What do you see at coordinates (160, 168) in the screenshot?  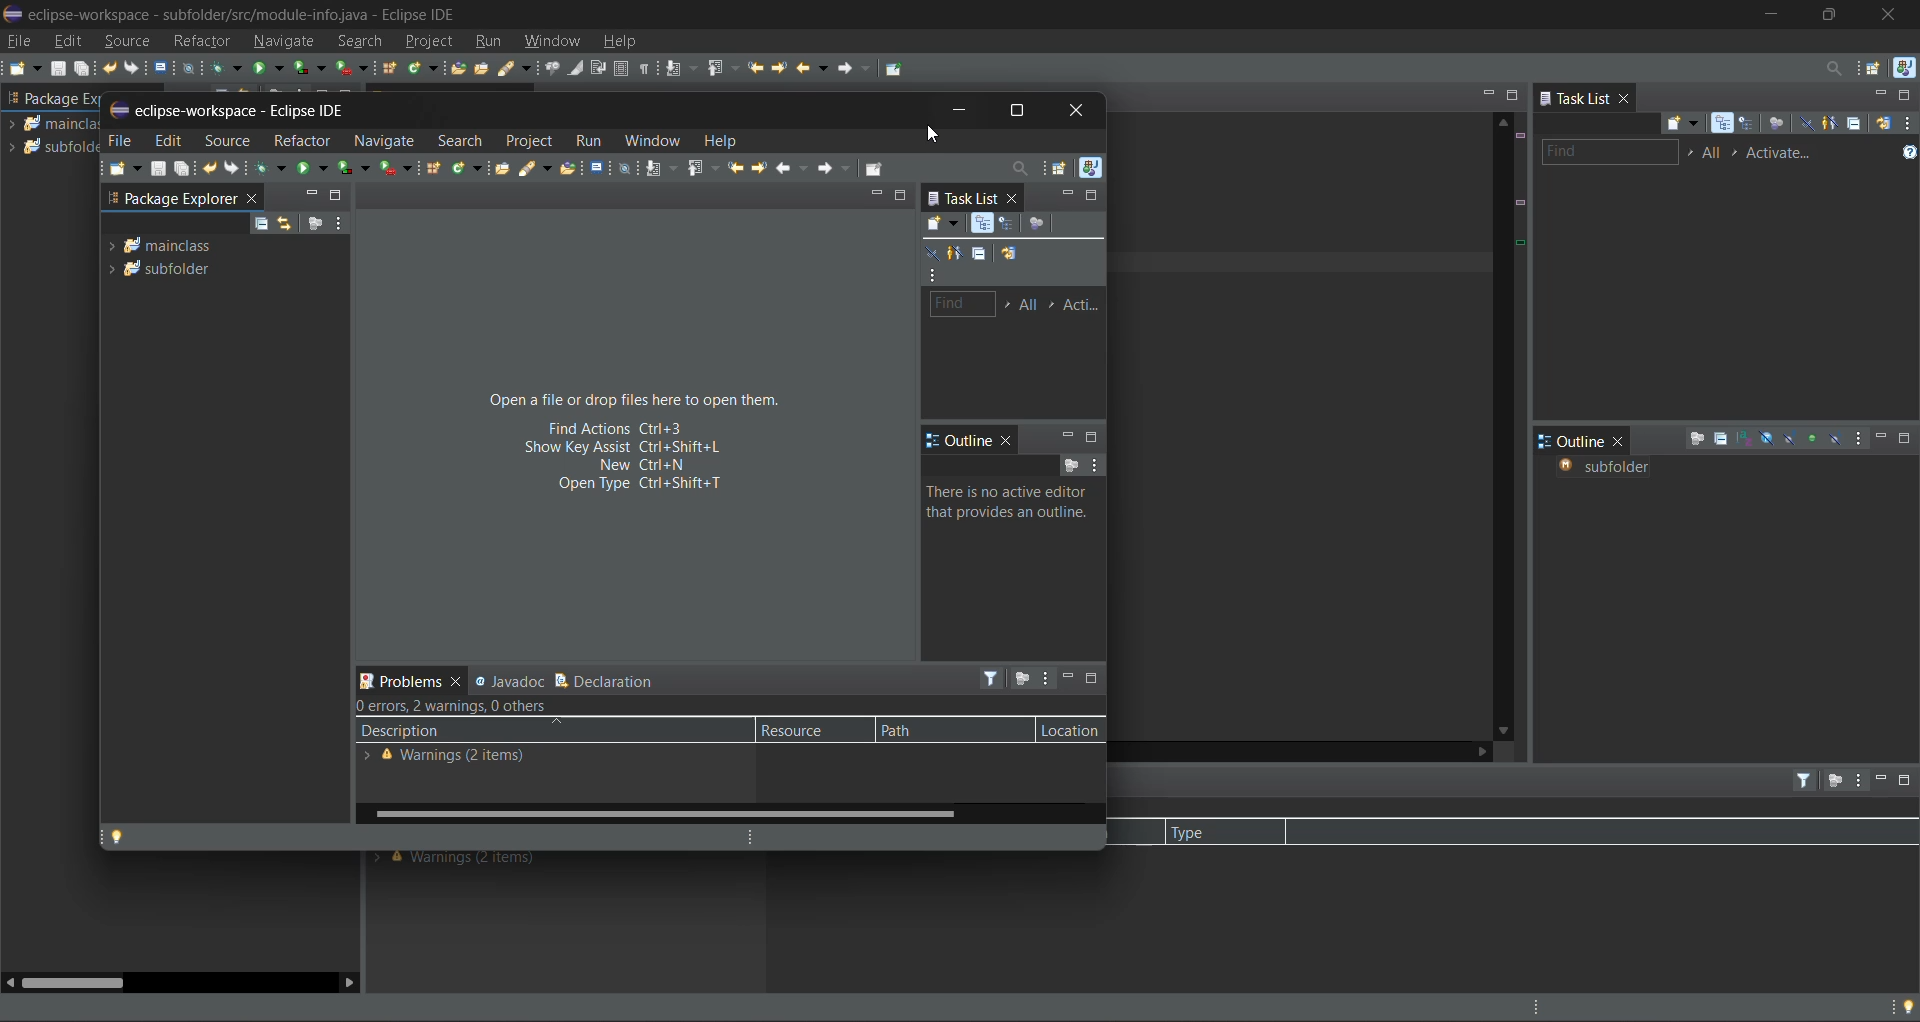 I see `save` at bounding box center [160, 168].